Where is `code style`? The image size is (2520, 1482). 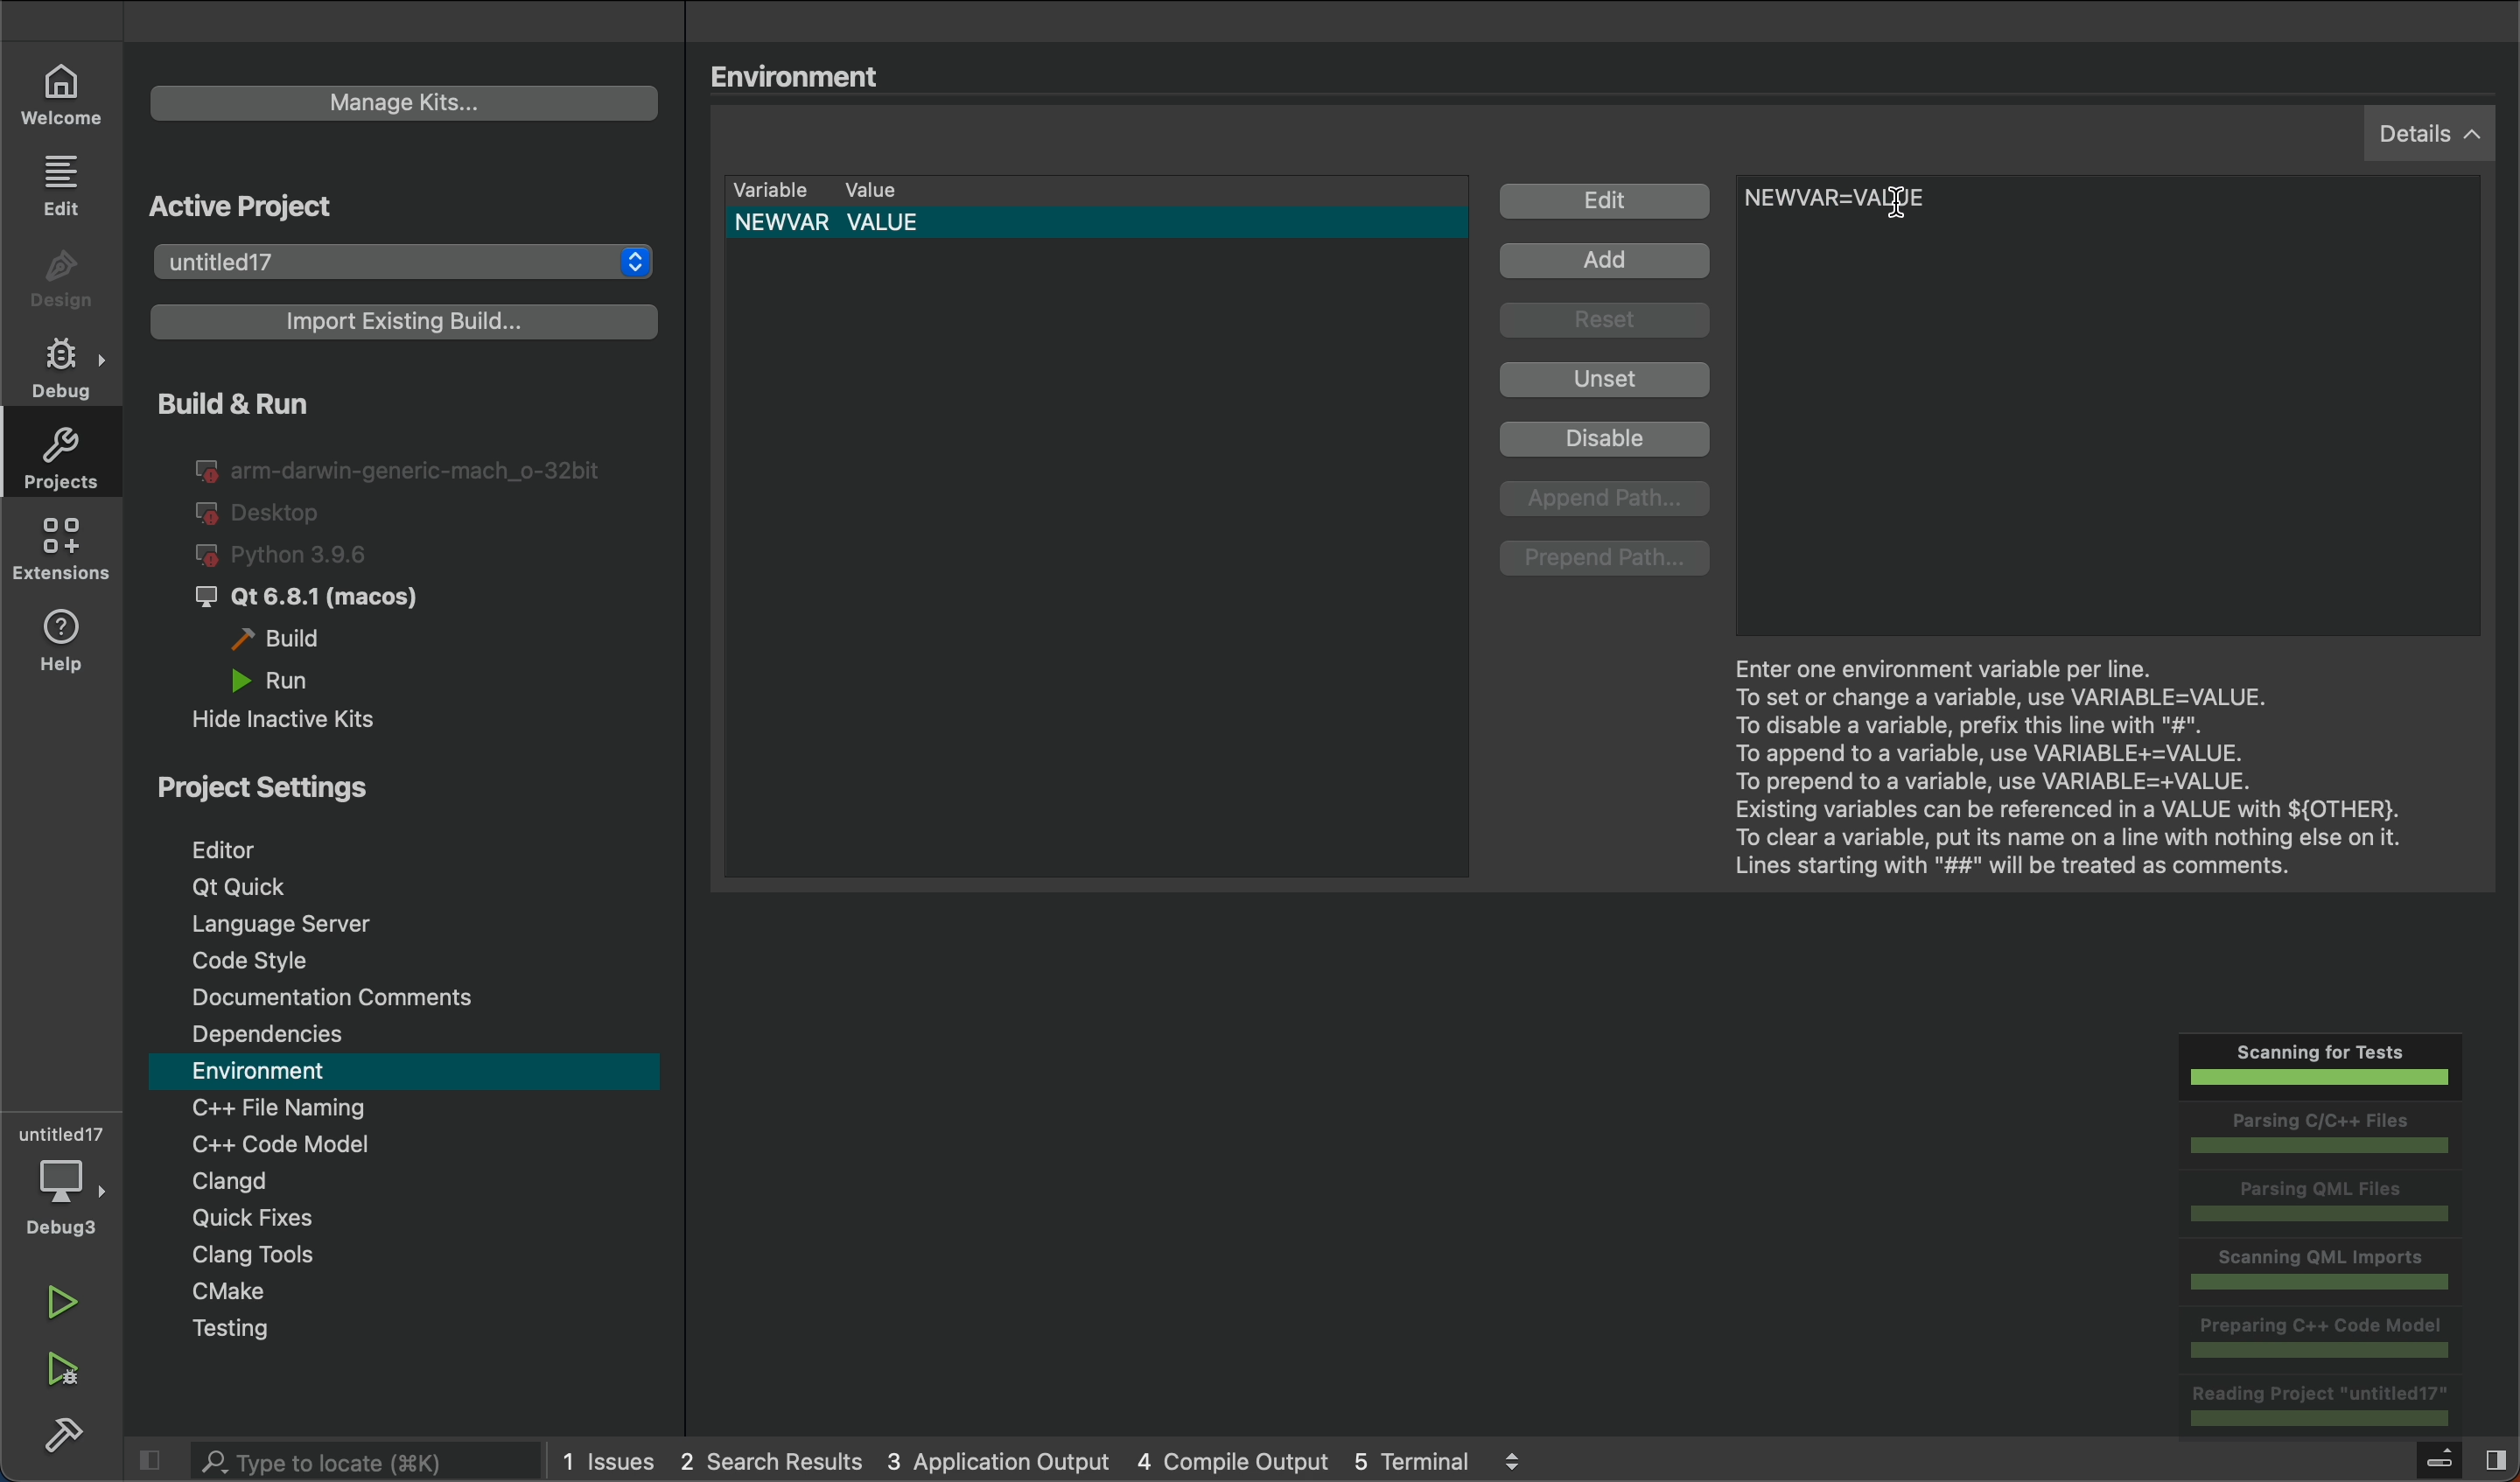
code style is located at coordinates (411, 957).